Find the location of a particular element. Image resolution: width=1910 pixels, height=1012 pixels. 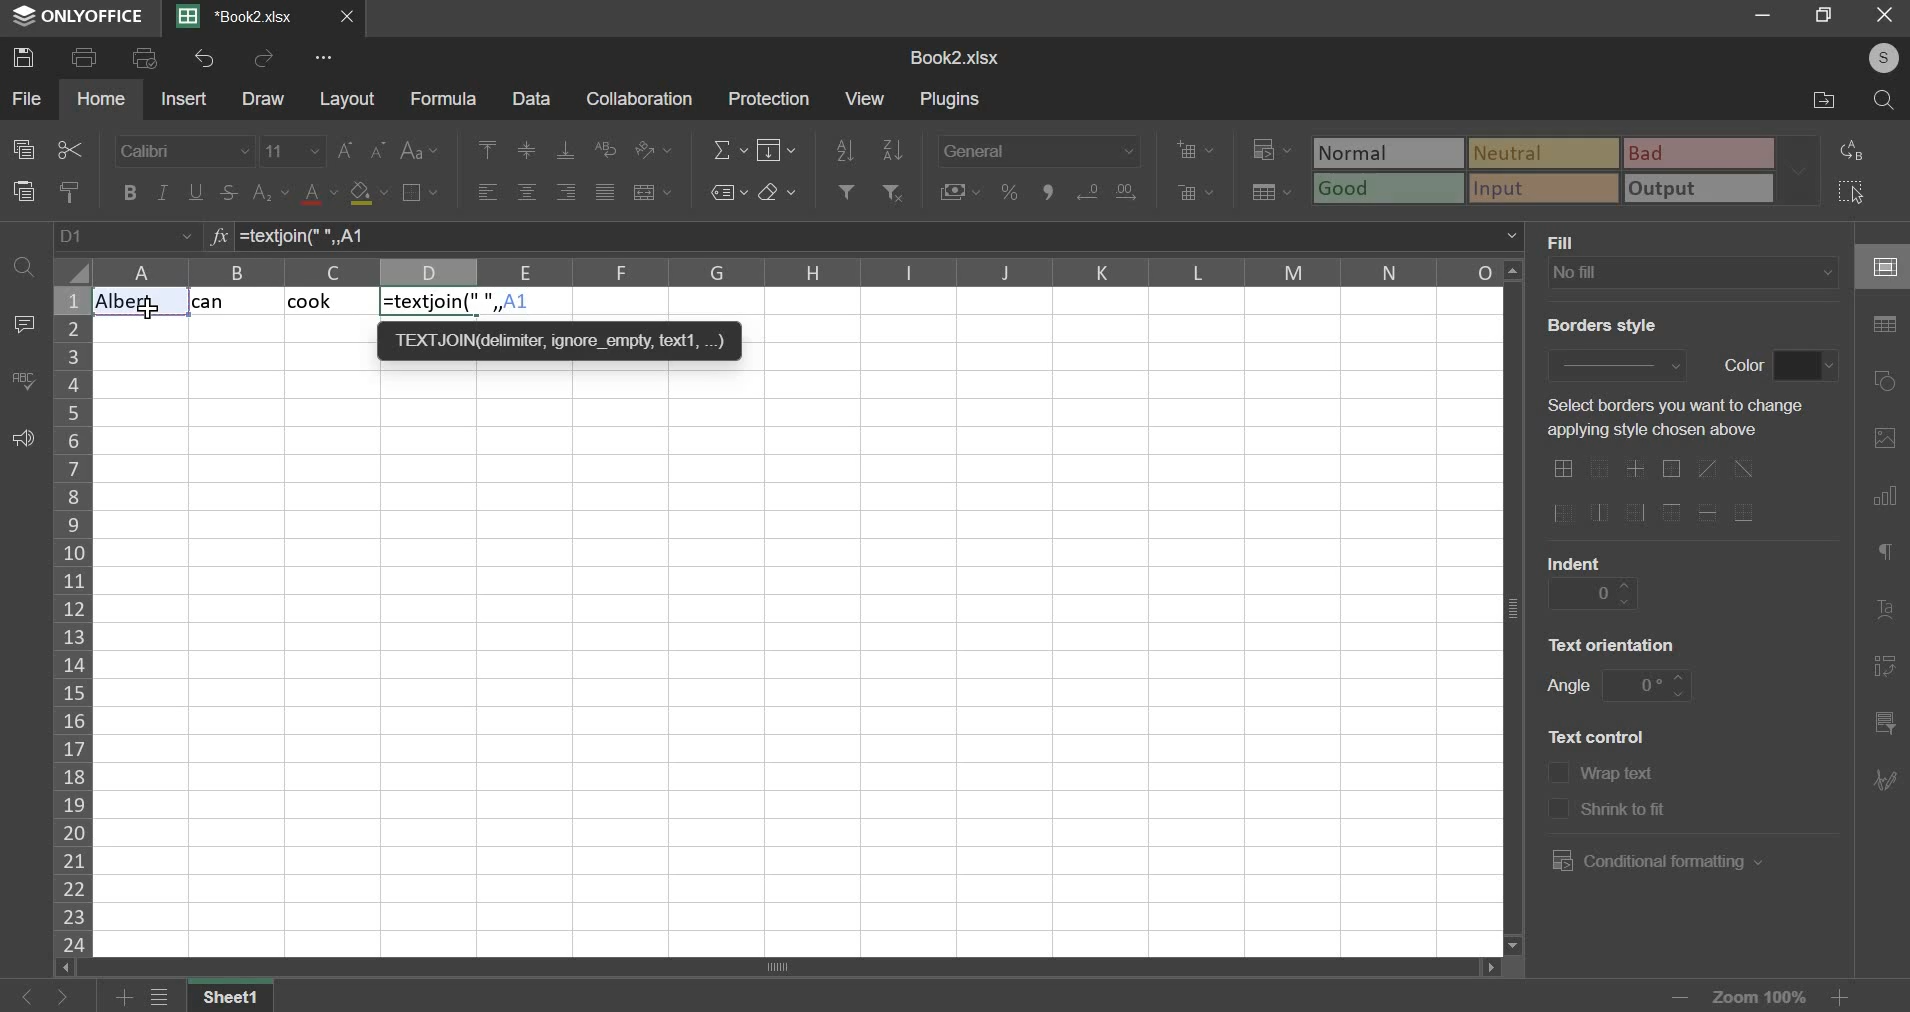

sort ascending is located at coordinates (845, 147).